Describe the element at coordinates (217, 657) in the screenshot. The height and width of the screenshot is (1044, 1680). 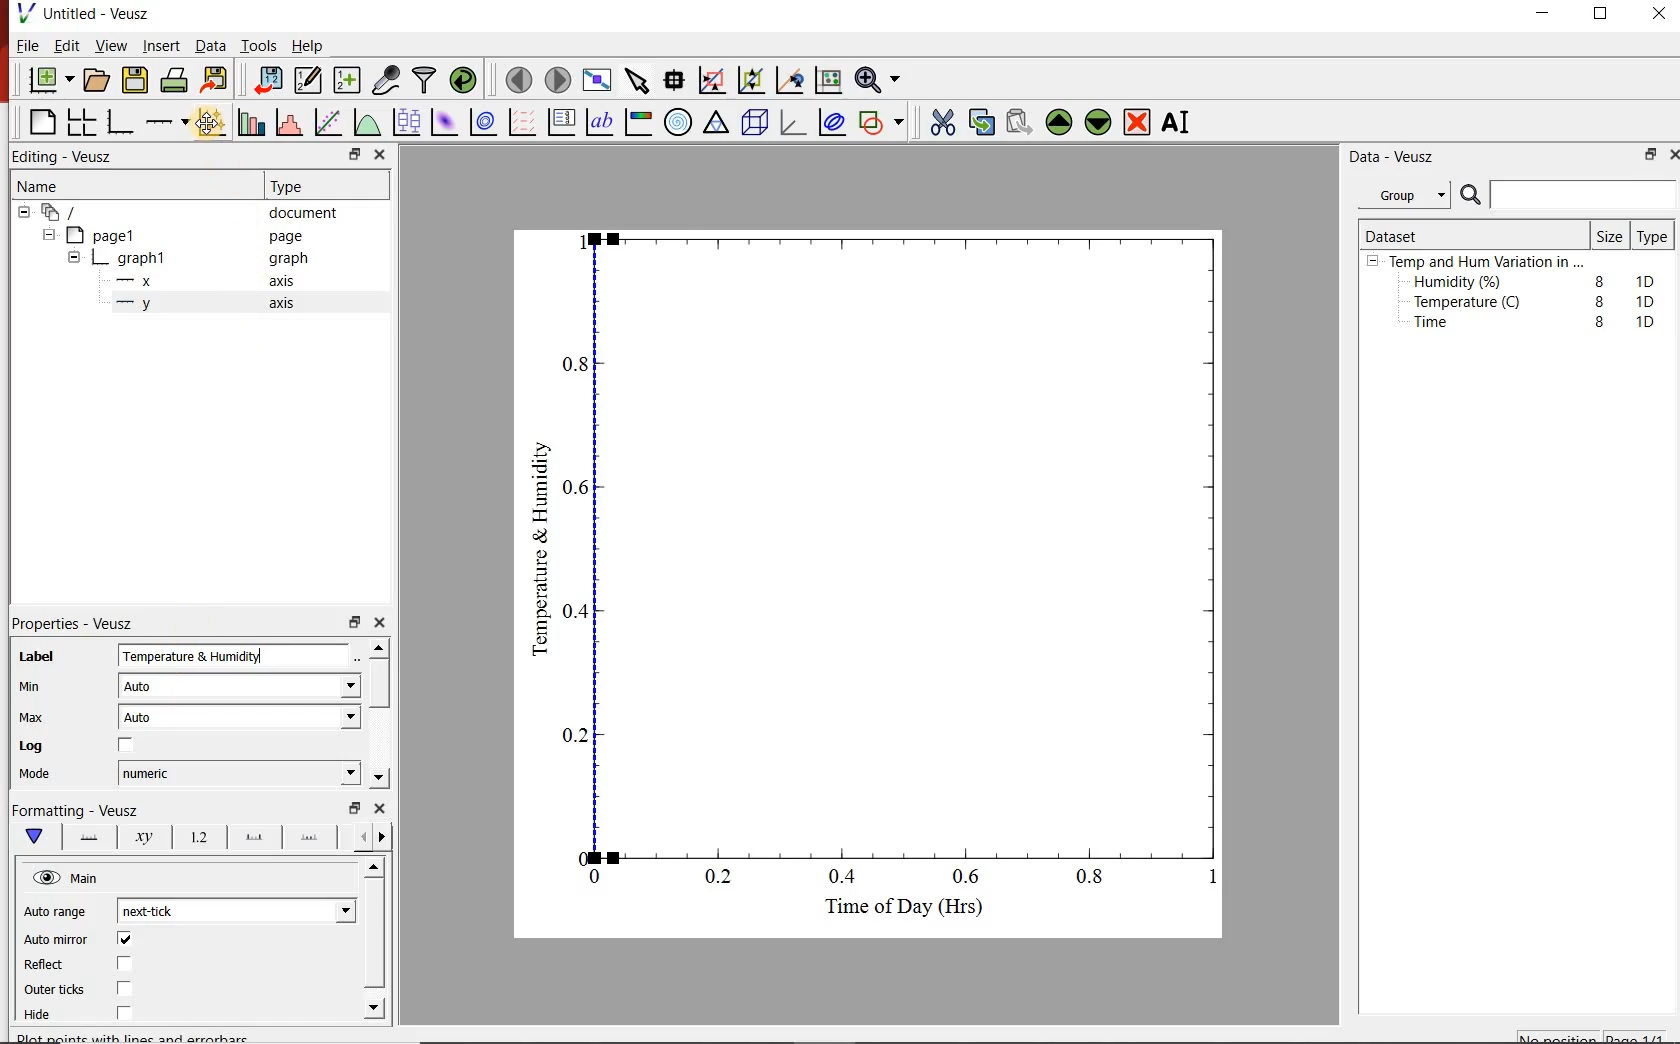
I see `Temperature & Humidity` at that location.